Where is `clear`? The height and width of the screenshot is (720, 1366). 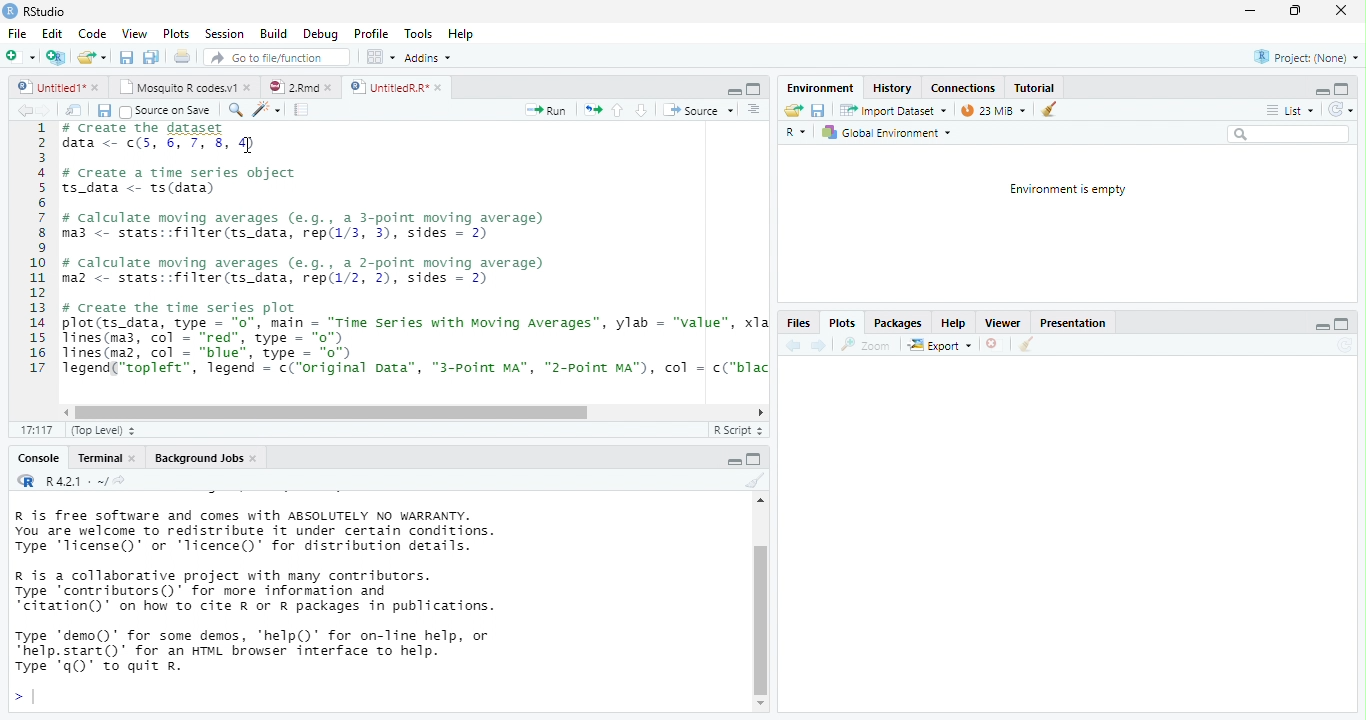
clear is located at coordinates (1049, 108).